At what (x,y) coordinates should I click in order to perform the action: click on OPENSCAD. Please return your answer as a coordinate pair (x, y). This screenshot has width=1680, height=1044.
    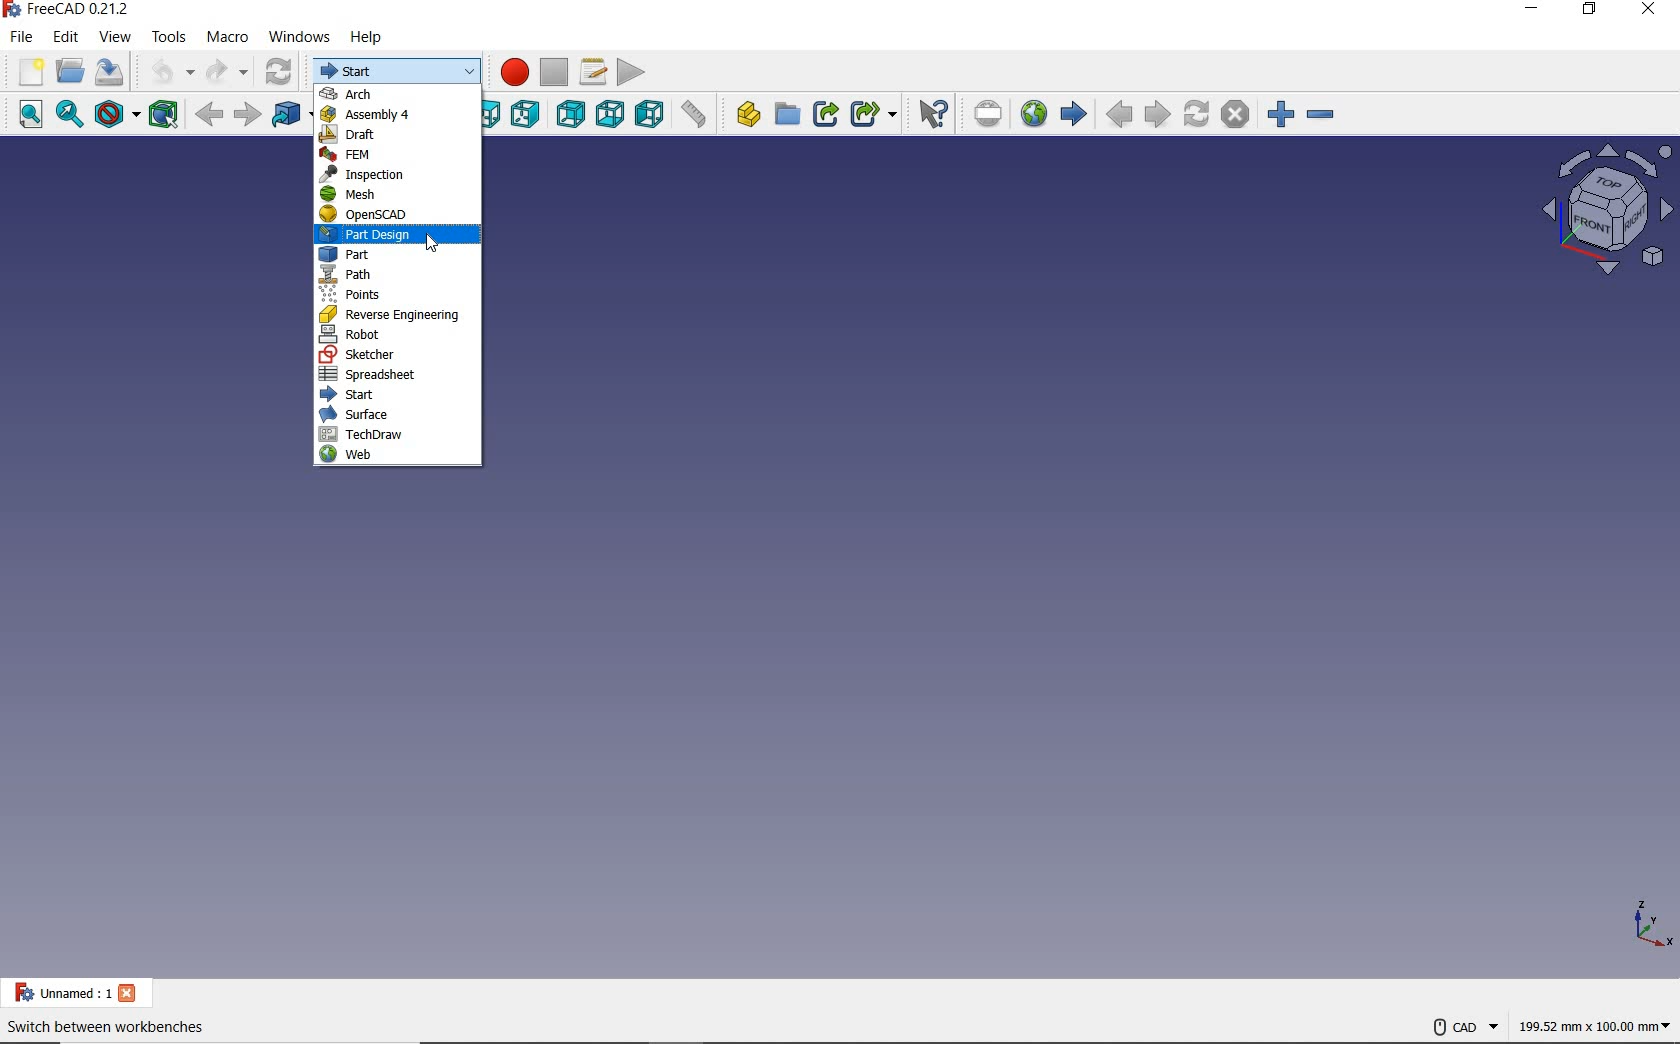
    Looking at the image, I should click on (381, 216).